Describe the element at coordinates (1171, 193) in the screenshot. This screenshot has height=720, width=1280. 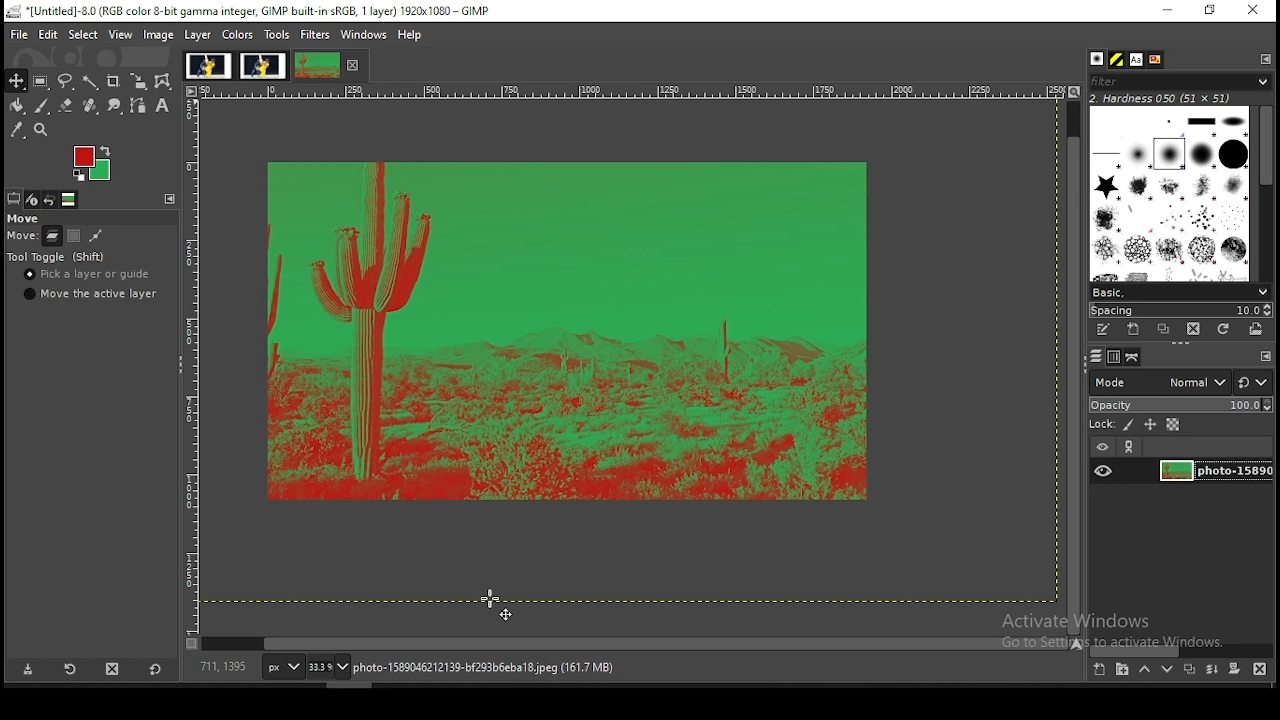
I see `brushes` at that location.